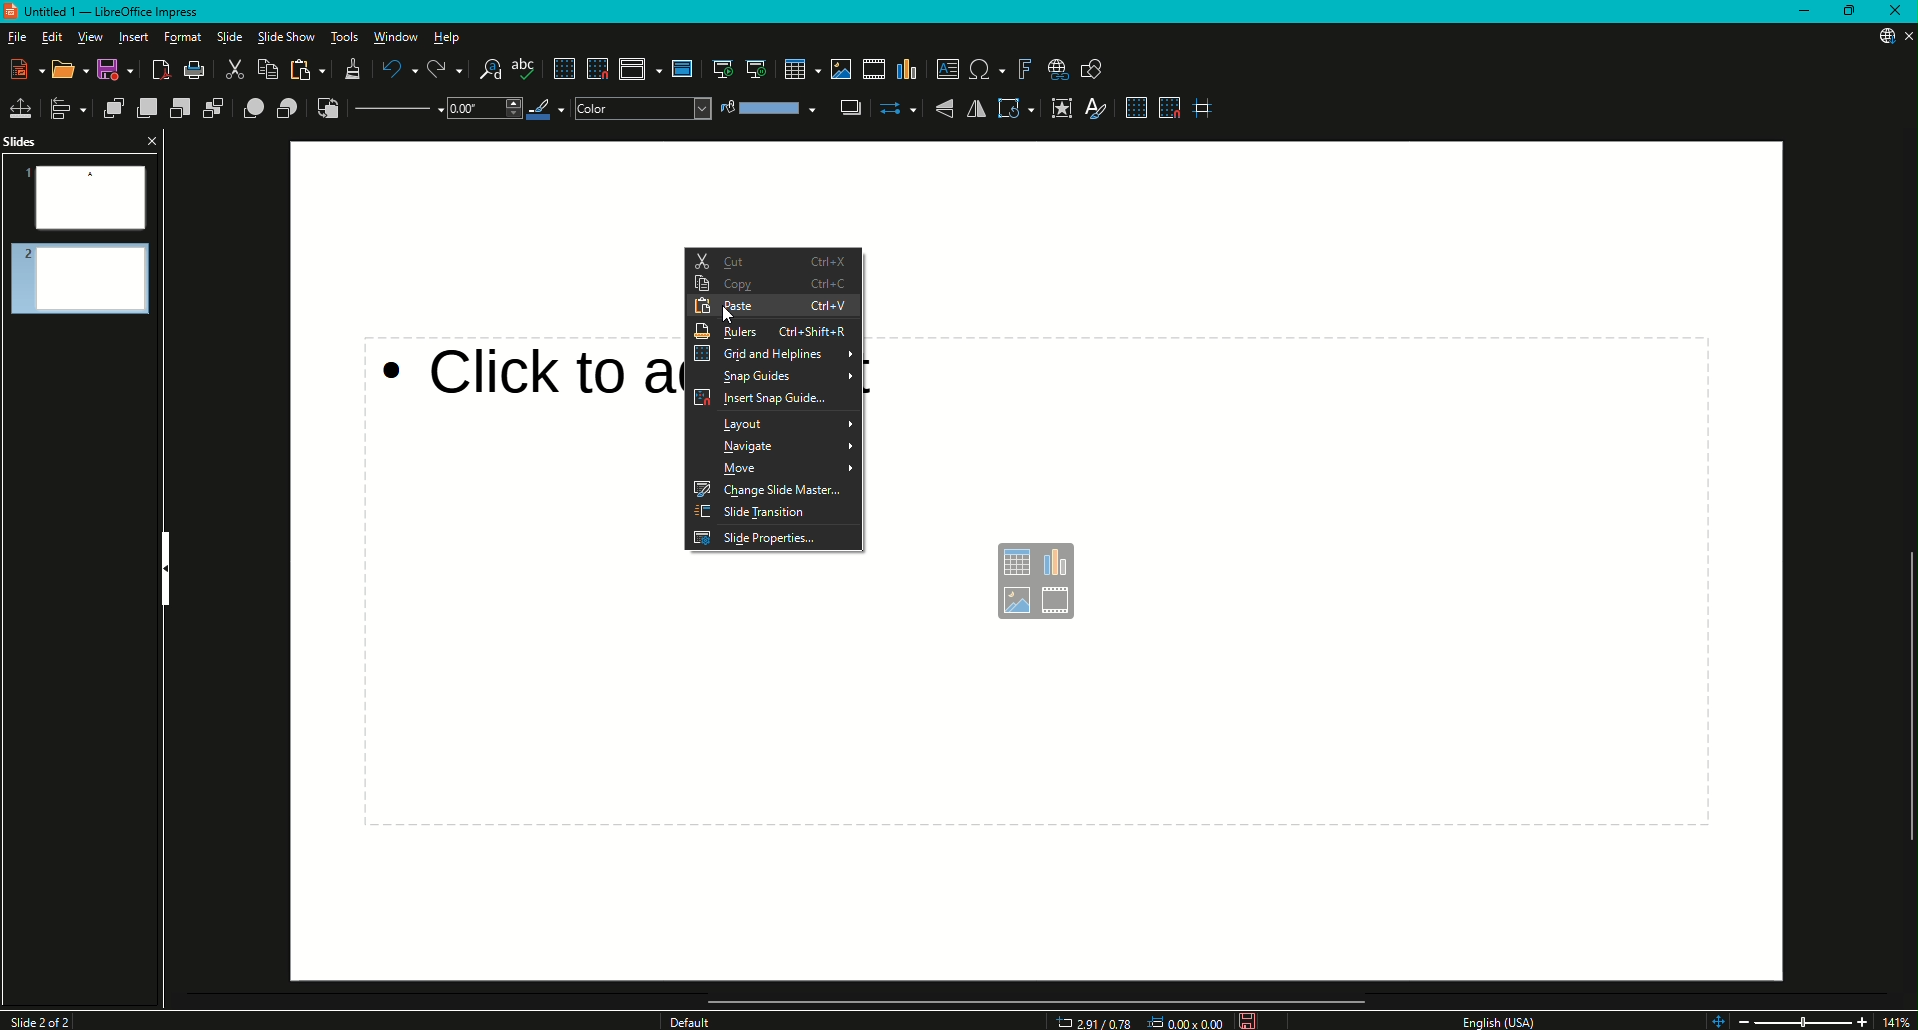  Describe the element at coordinates (898, 111) in the screenshot. I see `Select Start and End` at that location.